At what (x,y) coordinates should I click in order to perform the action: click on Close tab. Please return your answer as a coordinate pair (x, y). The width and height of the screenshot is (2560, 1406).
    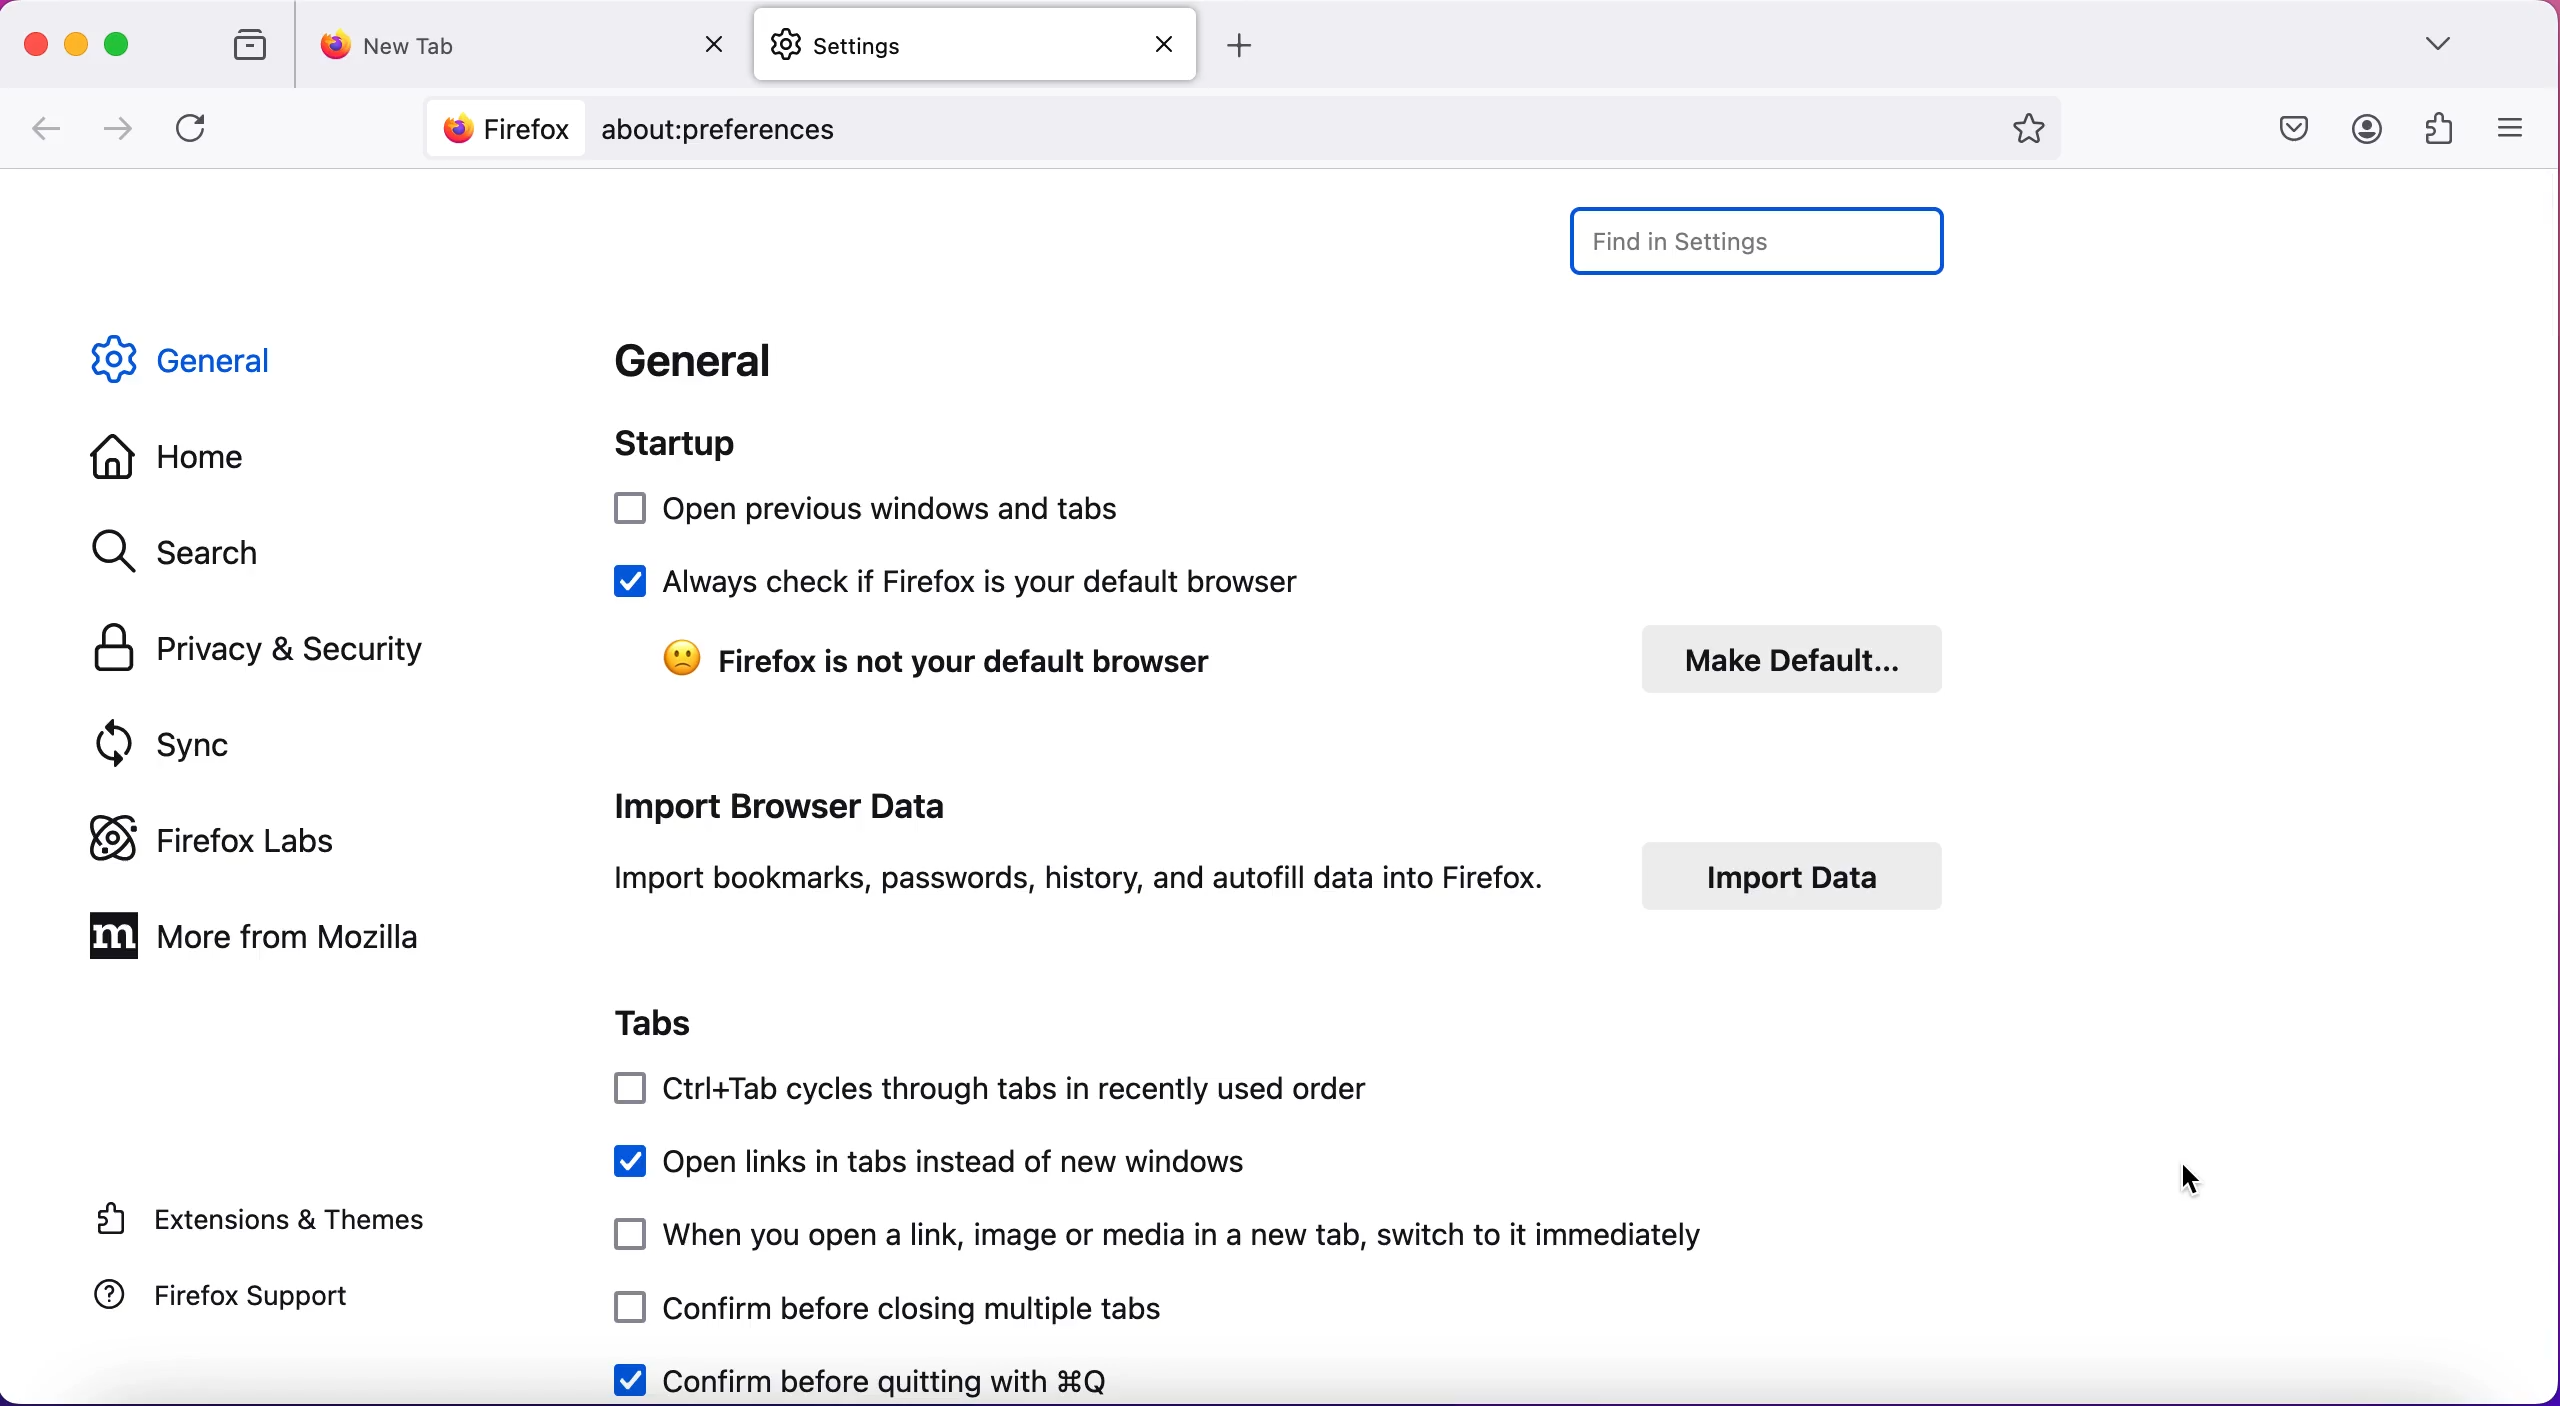
    Looking at the image, I should click on (1183, 43).